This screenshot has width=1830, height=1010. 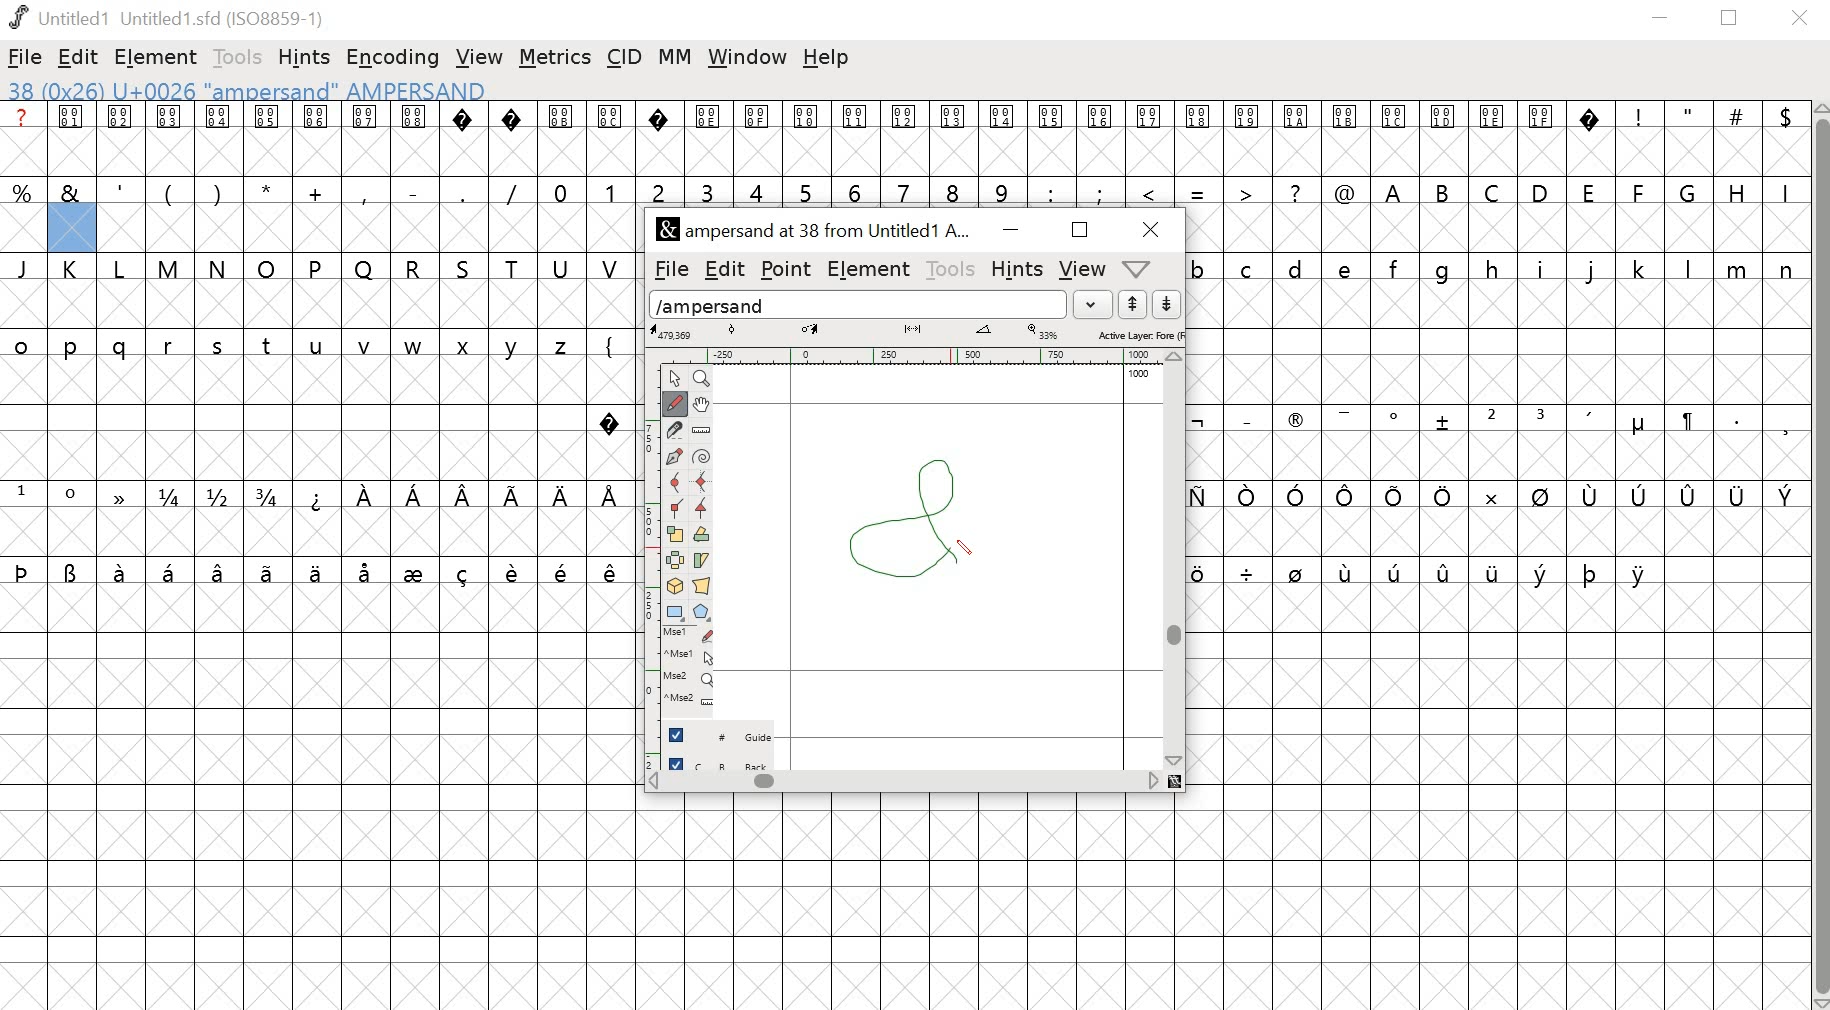 I want to click on 001D, so click(x=1444, y=139).